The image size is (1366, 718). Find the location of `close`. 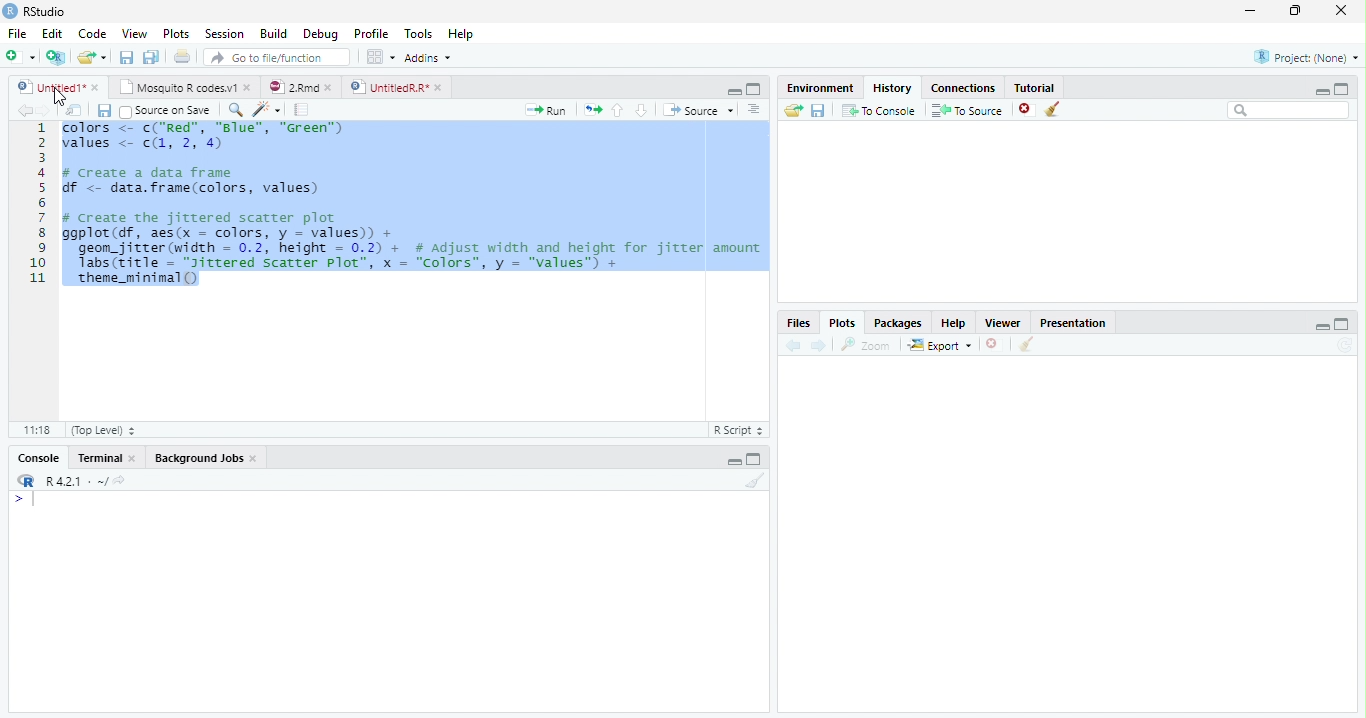

close is located at coordinates (133, 458).